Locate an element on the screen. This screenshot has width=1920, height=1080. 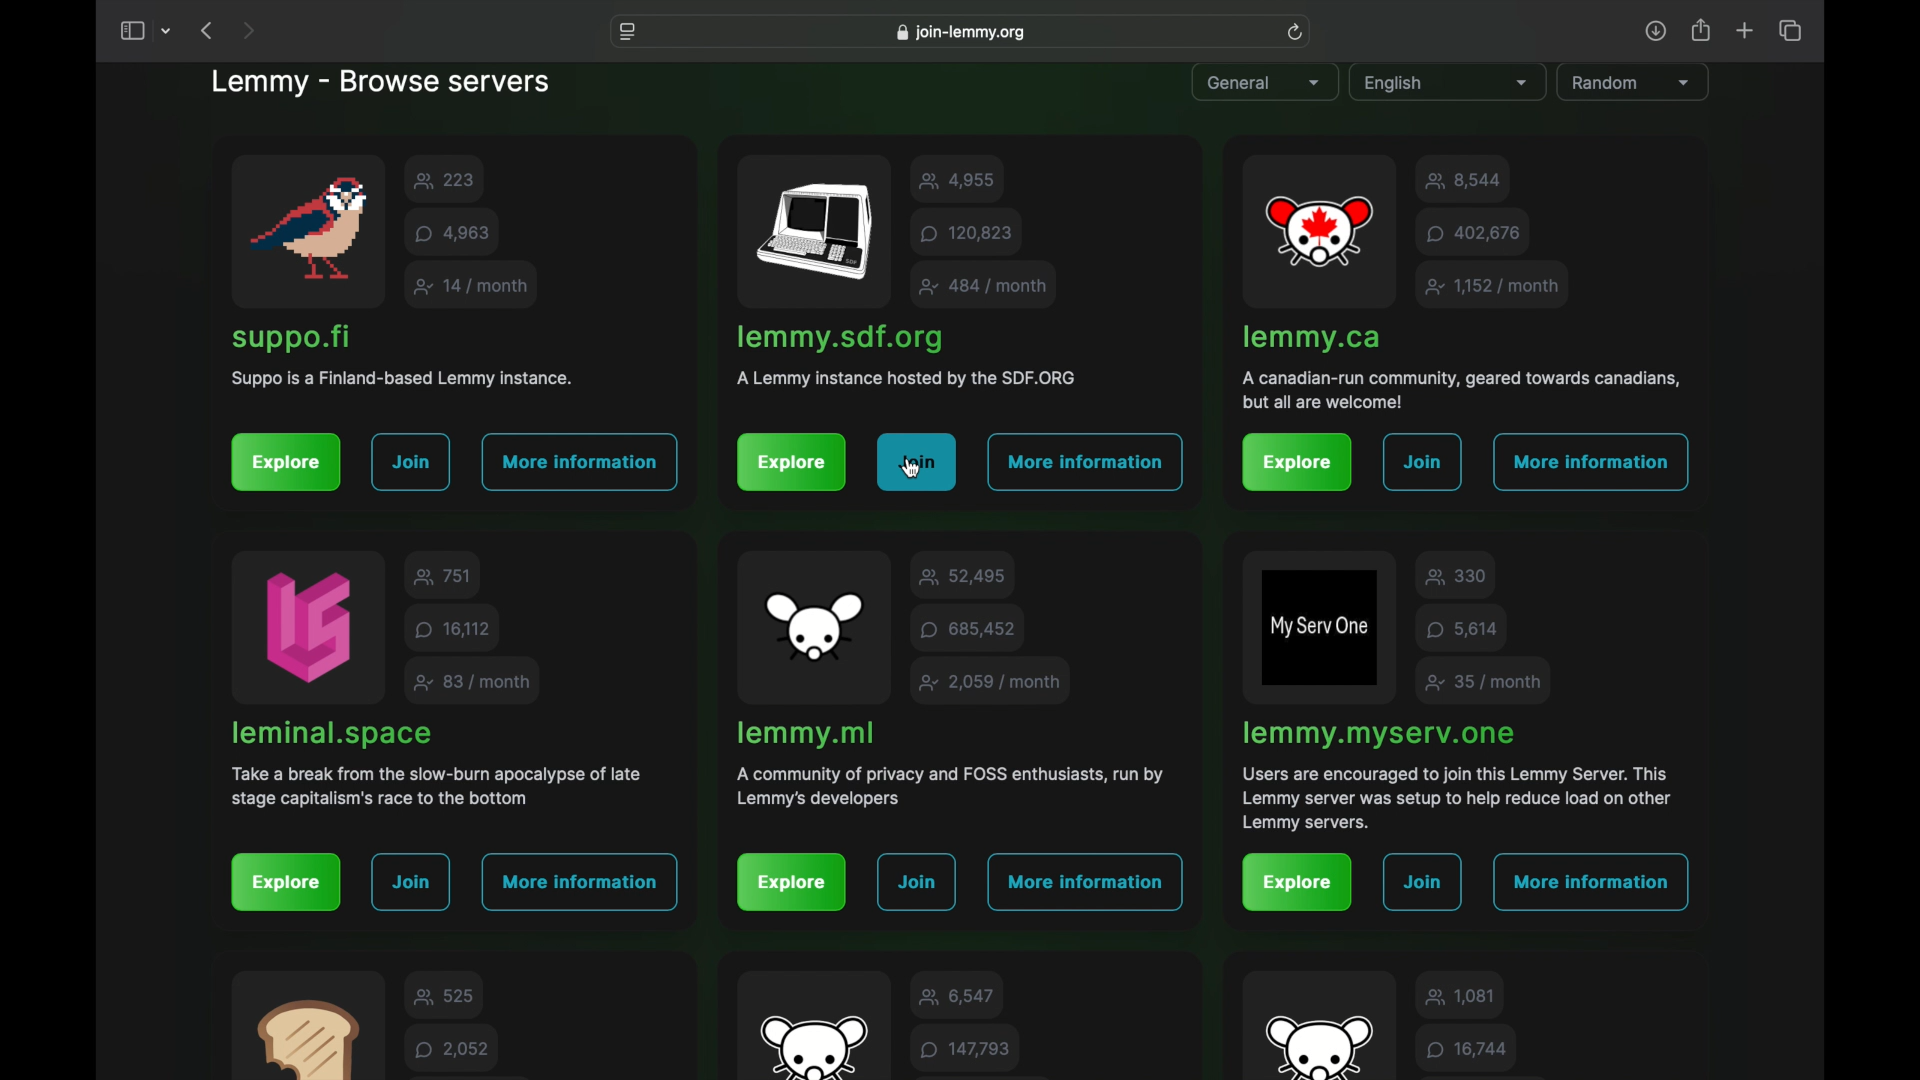
explore is located at coordinates (793, 883).